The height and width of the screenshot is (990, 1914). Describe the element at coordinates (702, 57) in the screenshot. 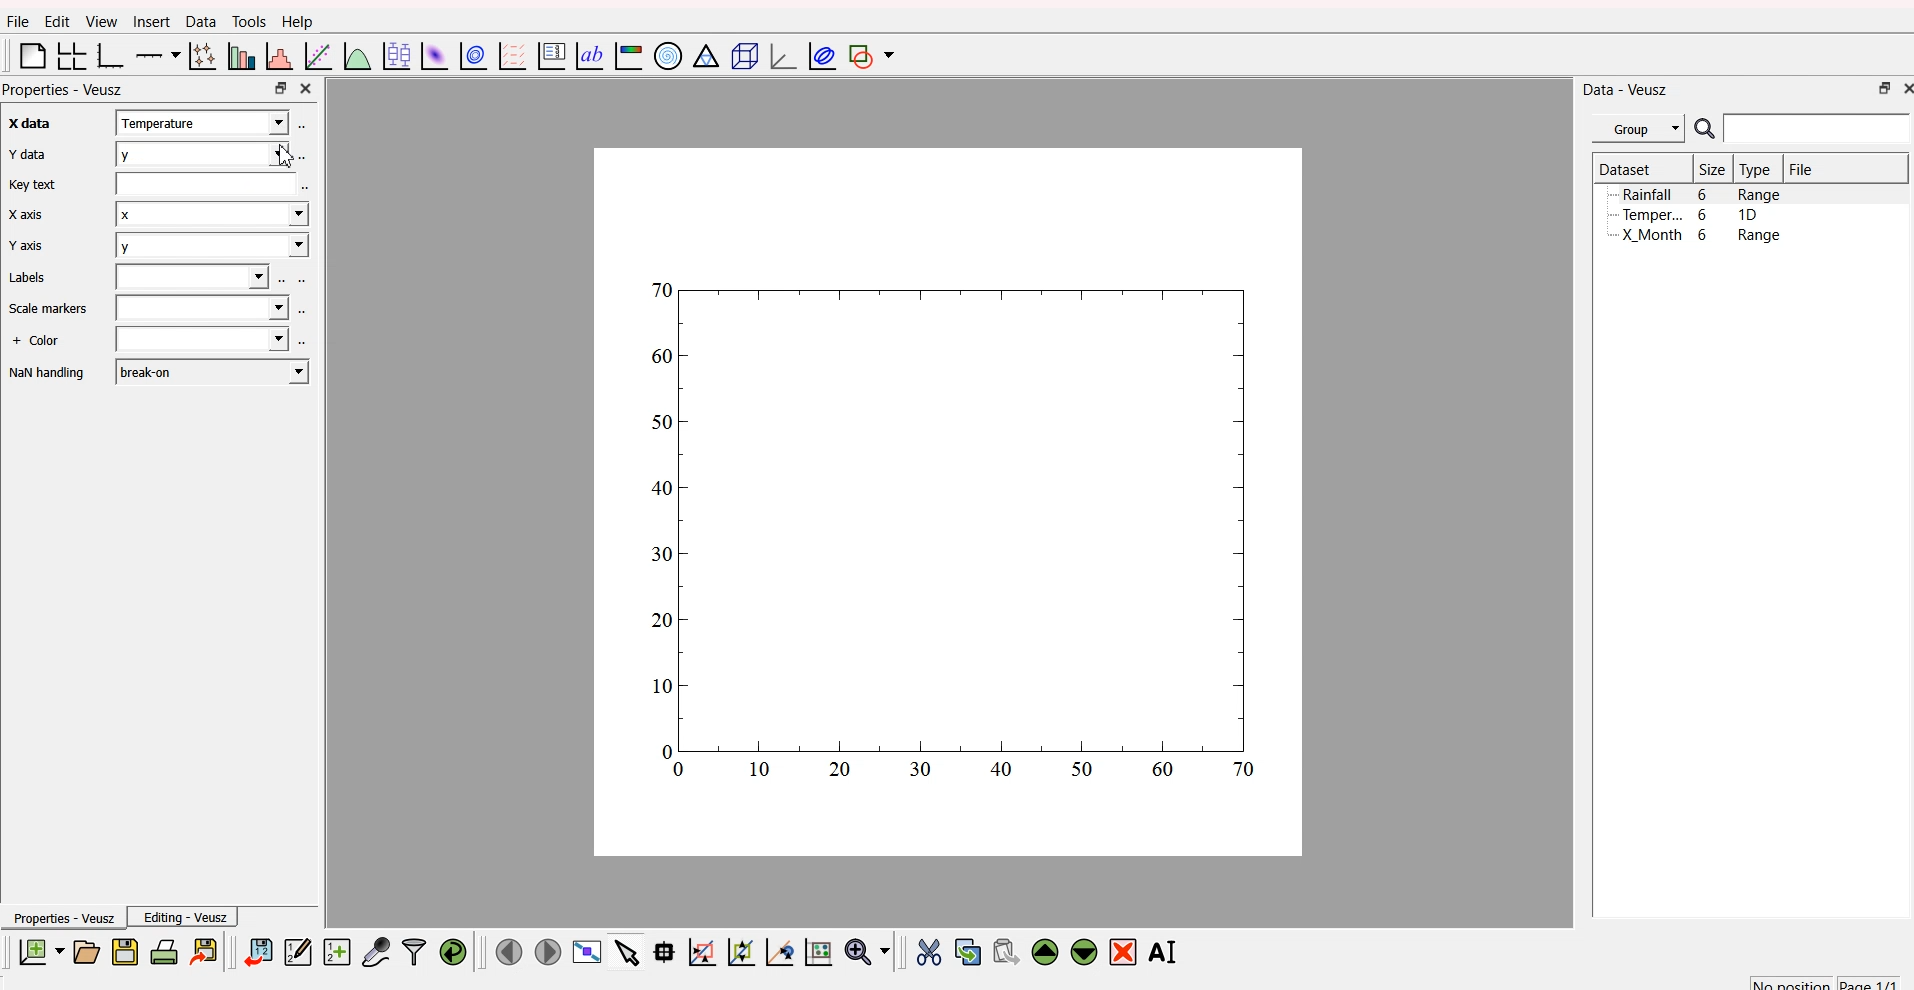

I see `Ternary graph` at that location.